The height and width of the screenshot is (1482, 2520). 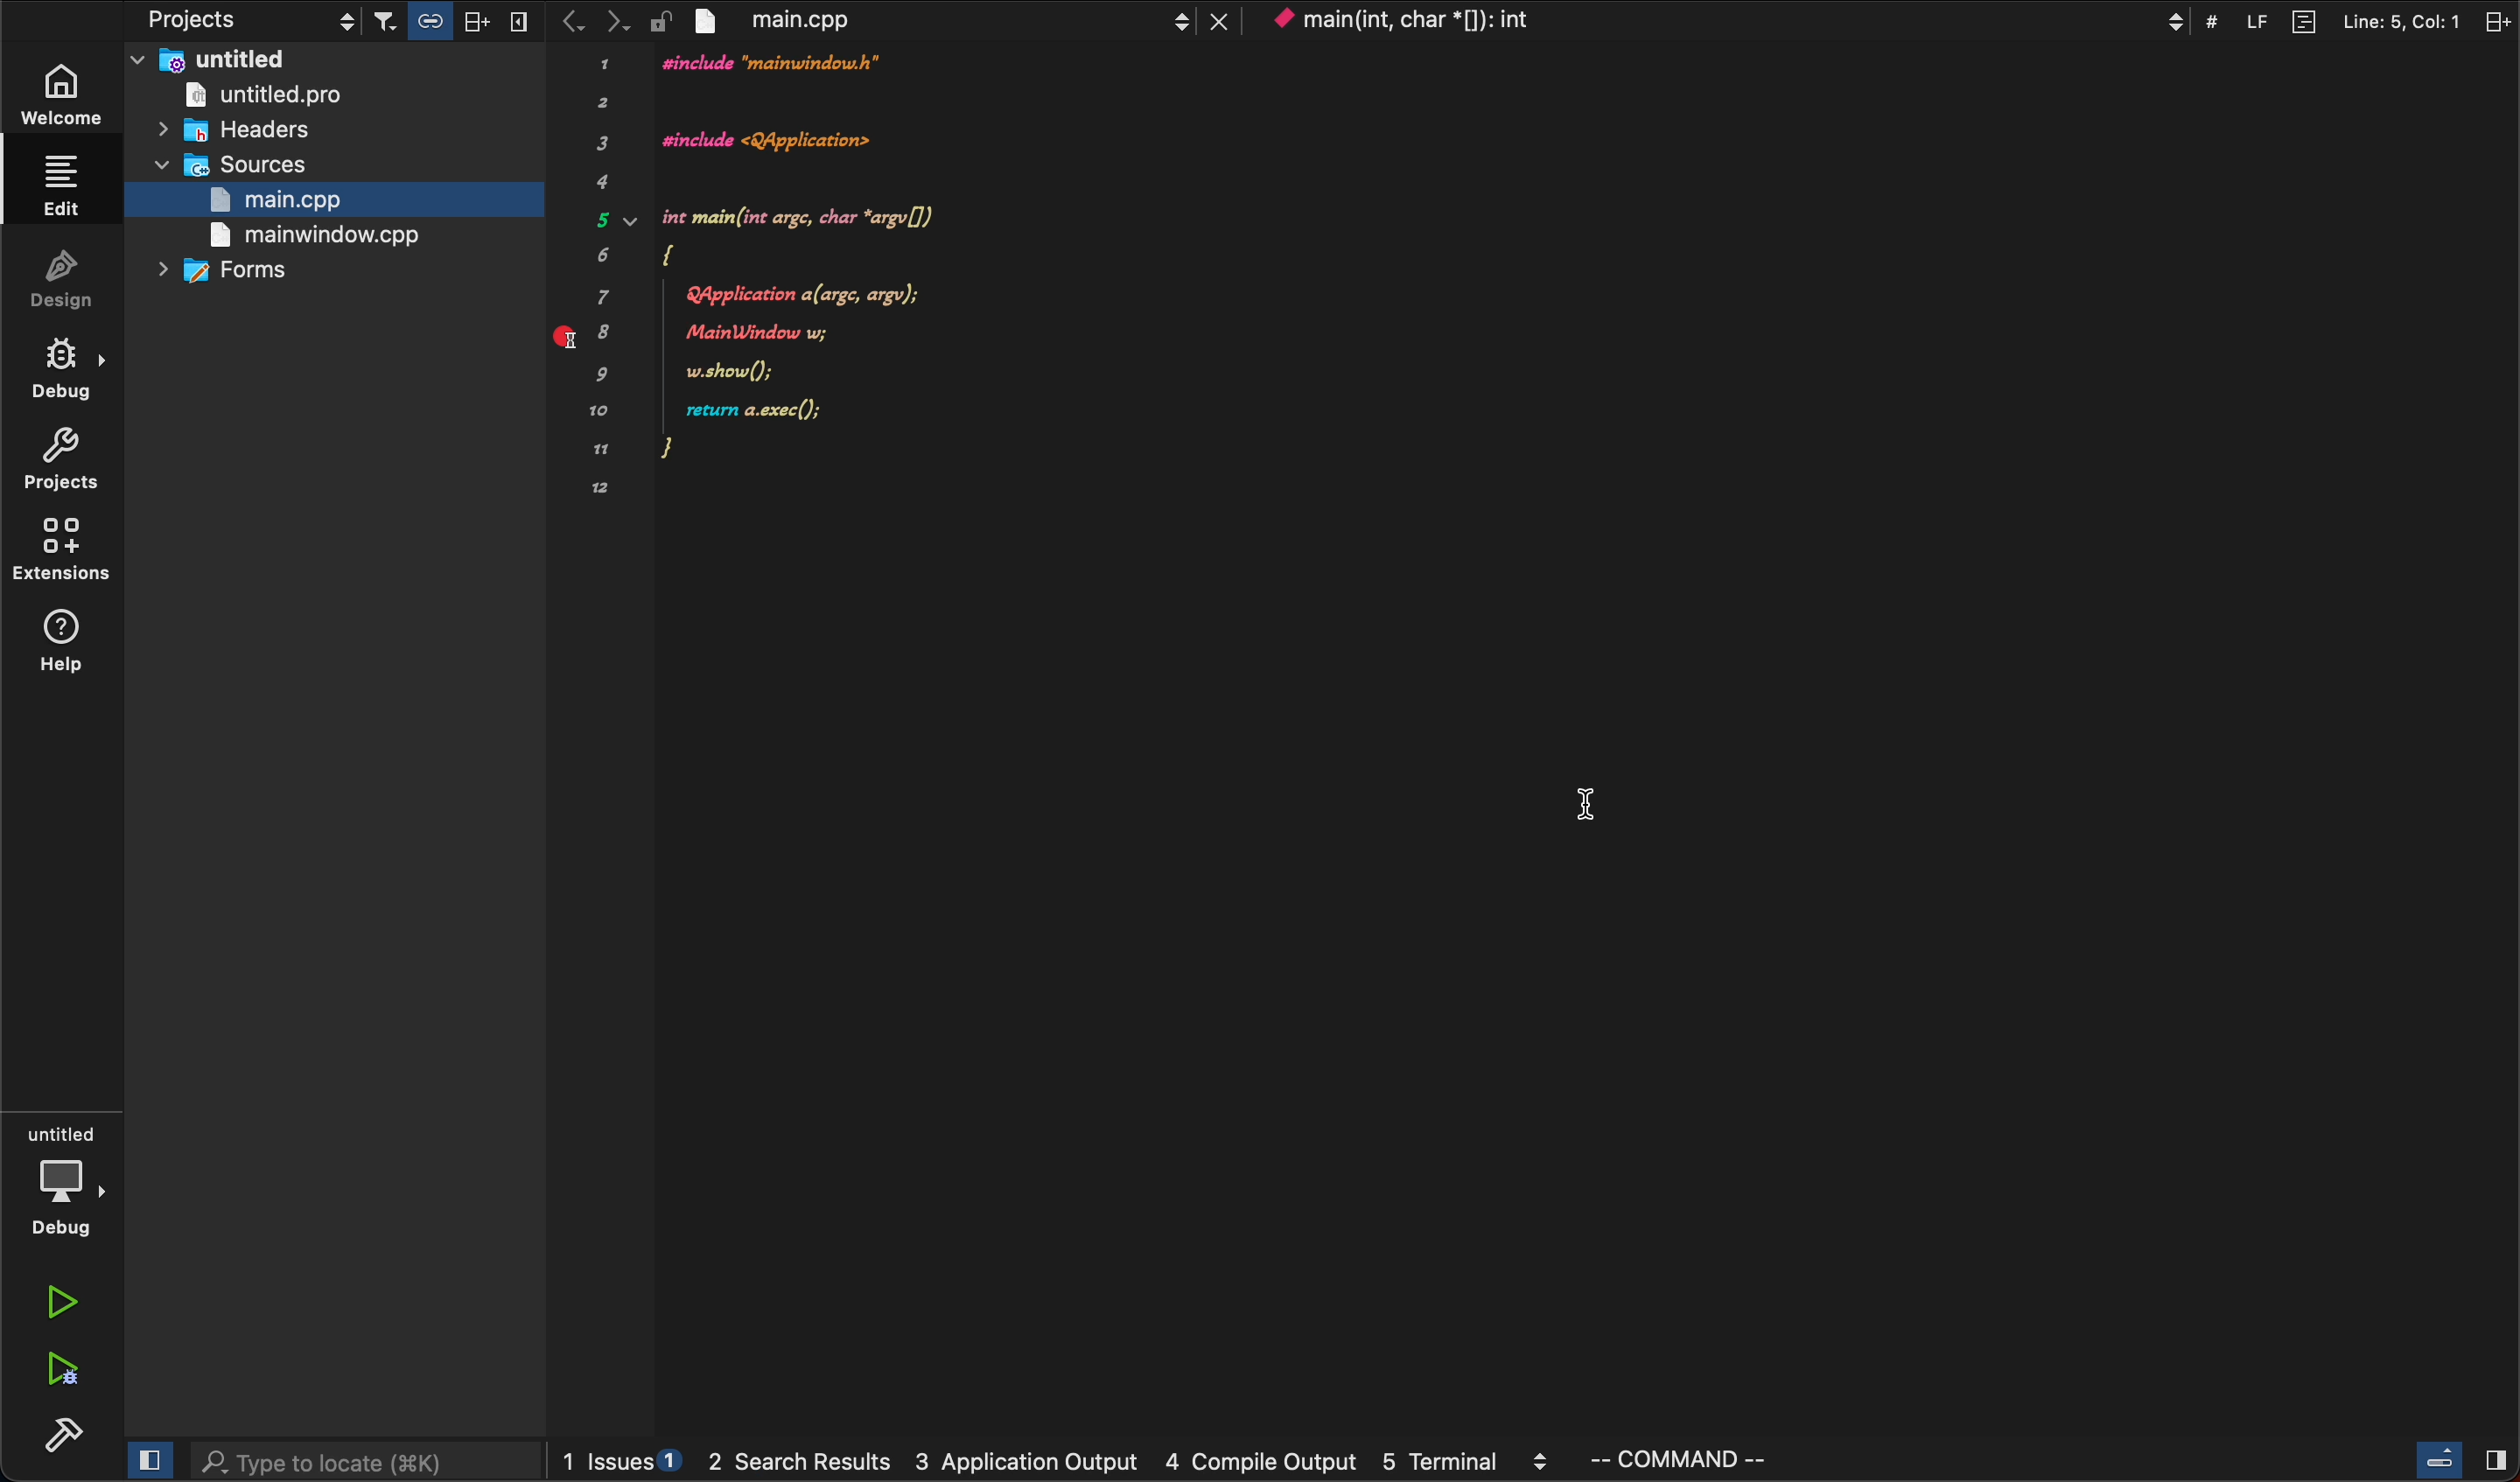 I want to click on build, so click(x=59, y=1439).